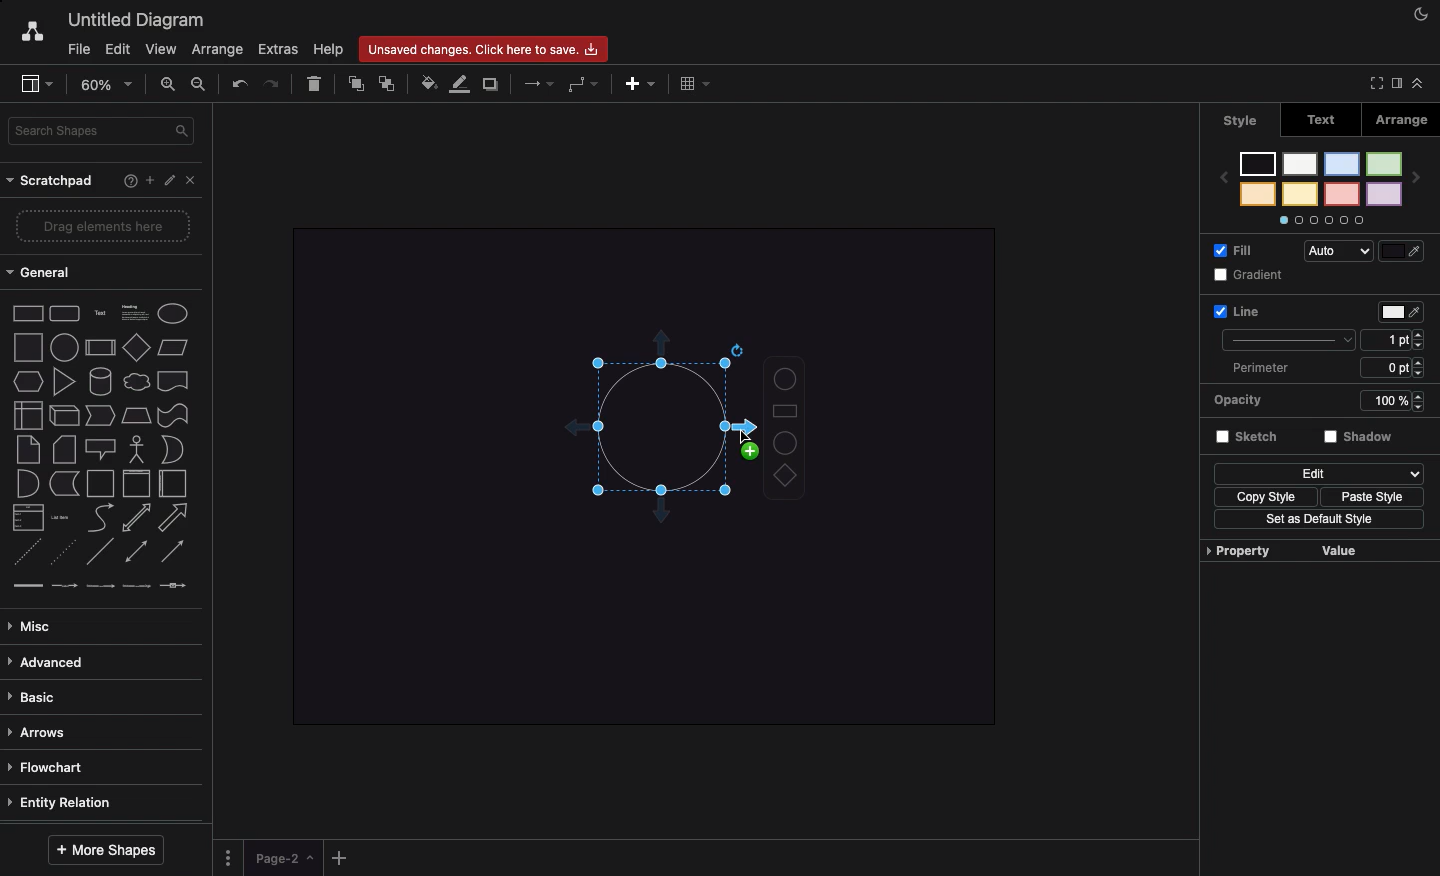  I want to click on Click, so click(740, 428).